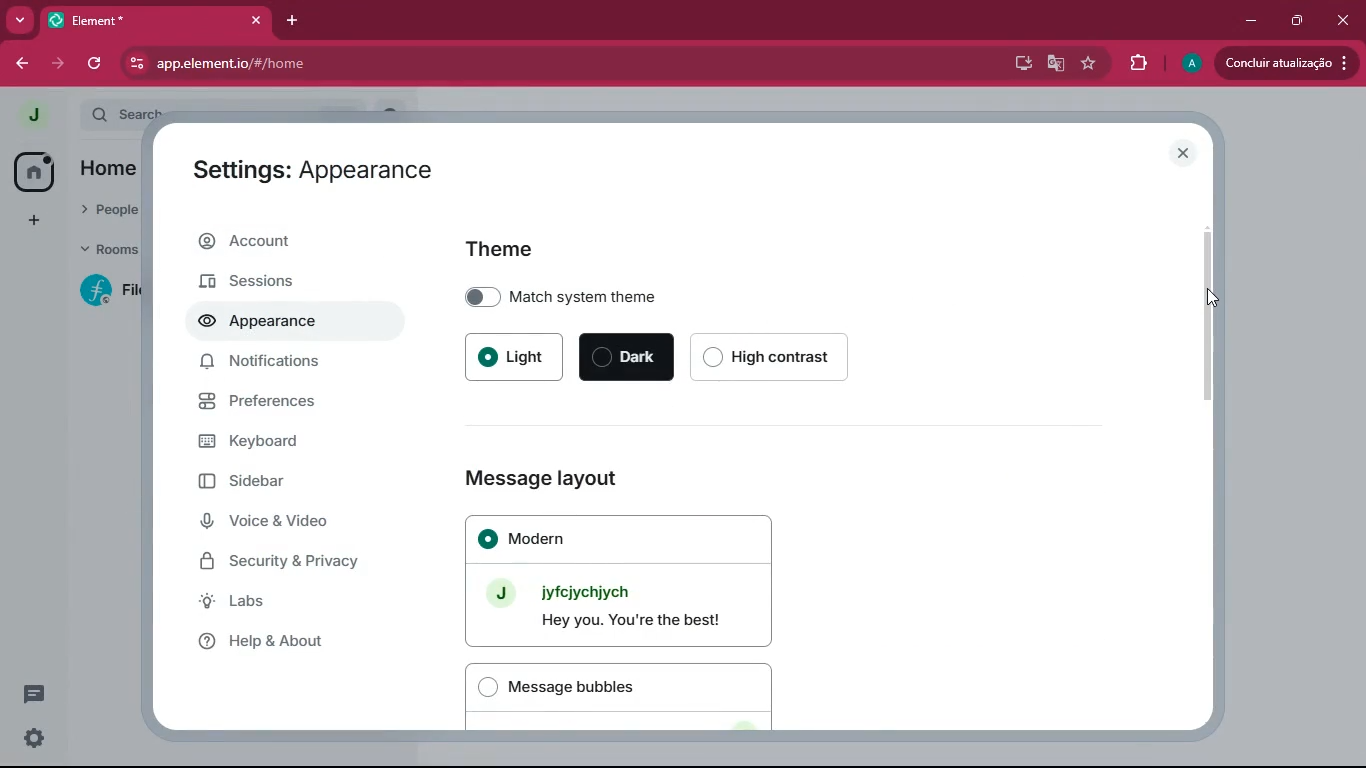 The image size is (1366, 768). What do you see at coordinates (1188, 63) in the screenshot?
I see `profile` at bounding box center [1188, 63].